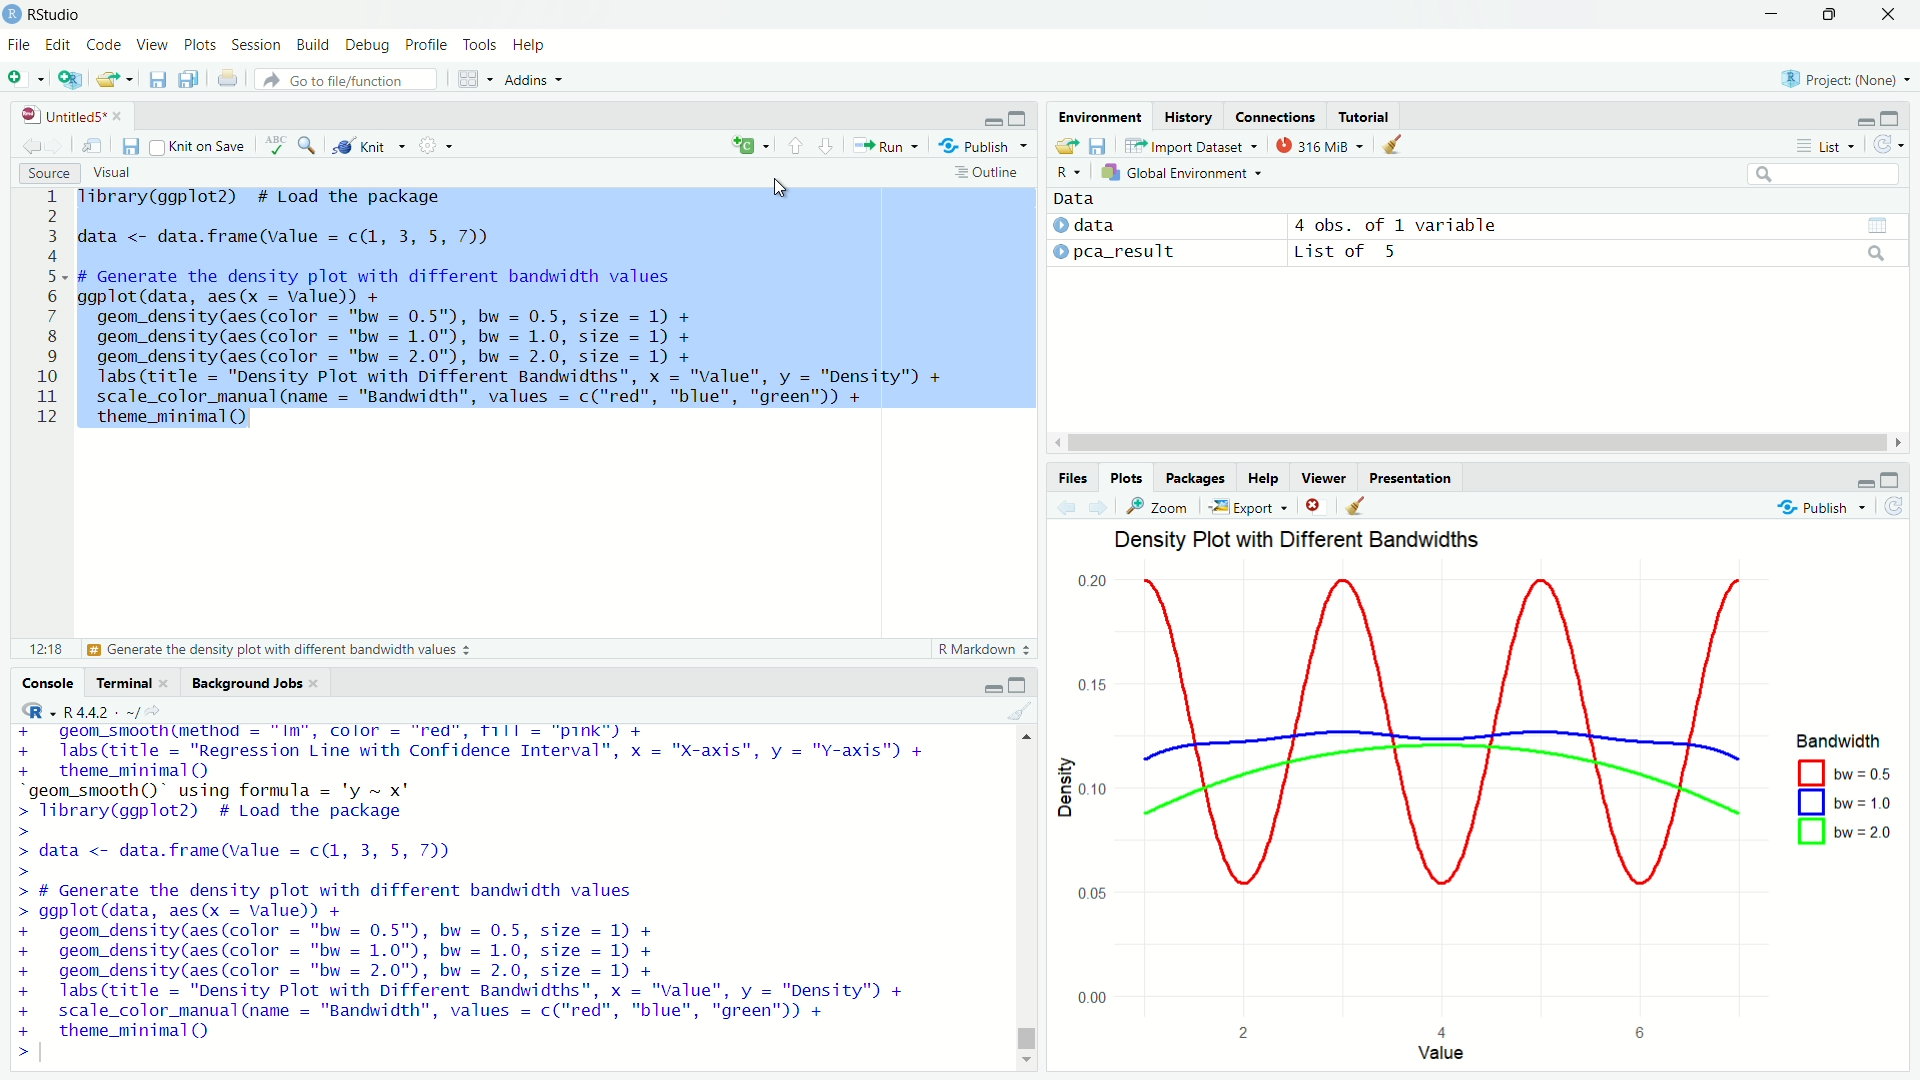  What do you see at coordinates (58, 45) in the screenshot?
I see `Edit` at bounding box center [58, 45].